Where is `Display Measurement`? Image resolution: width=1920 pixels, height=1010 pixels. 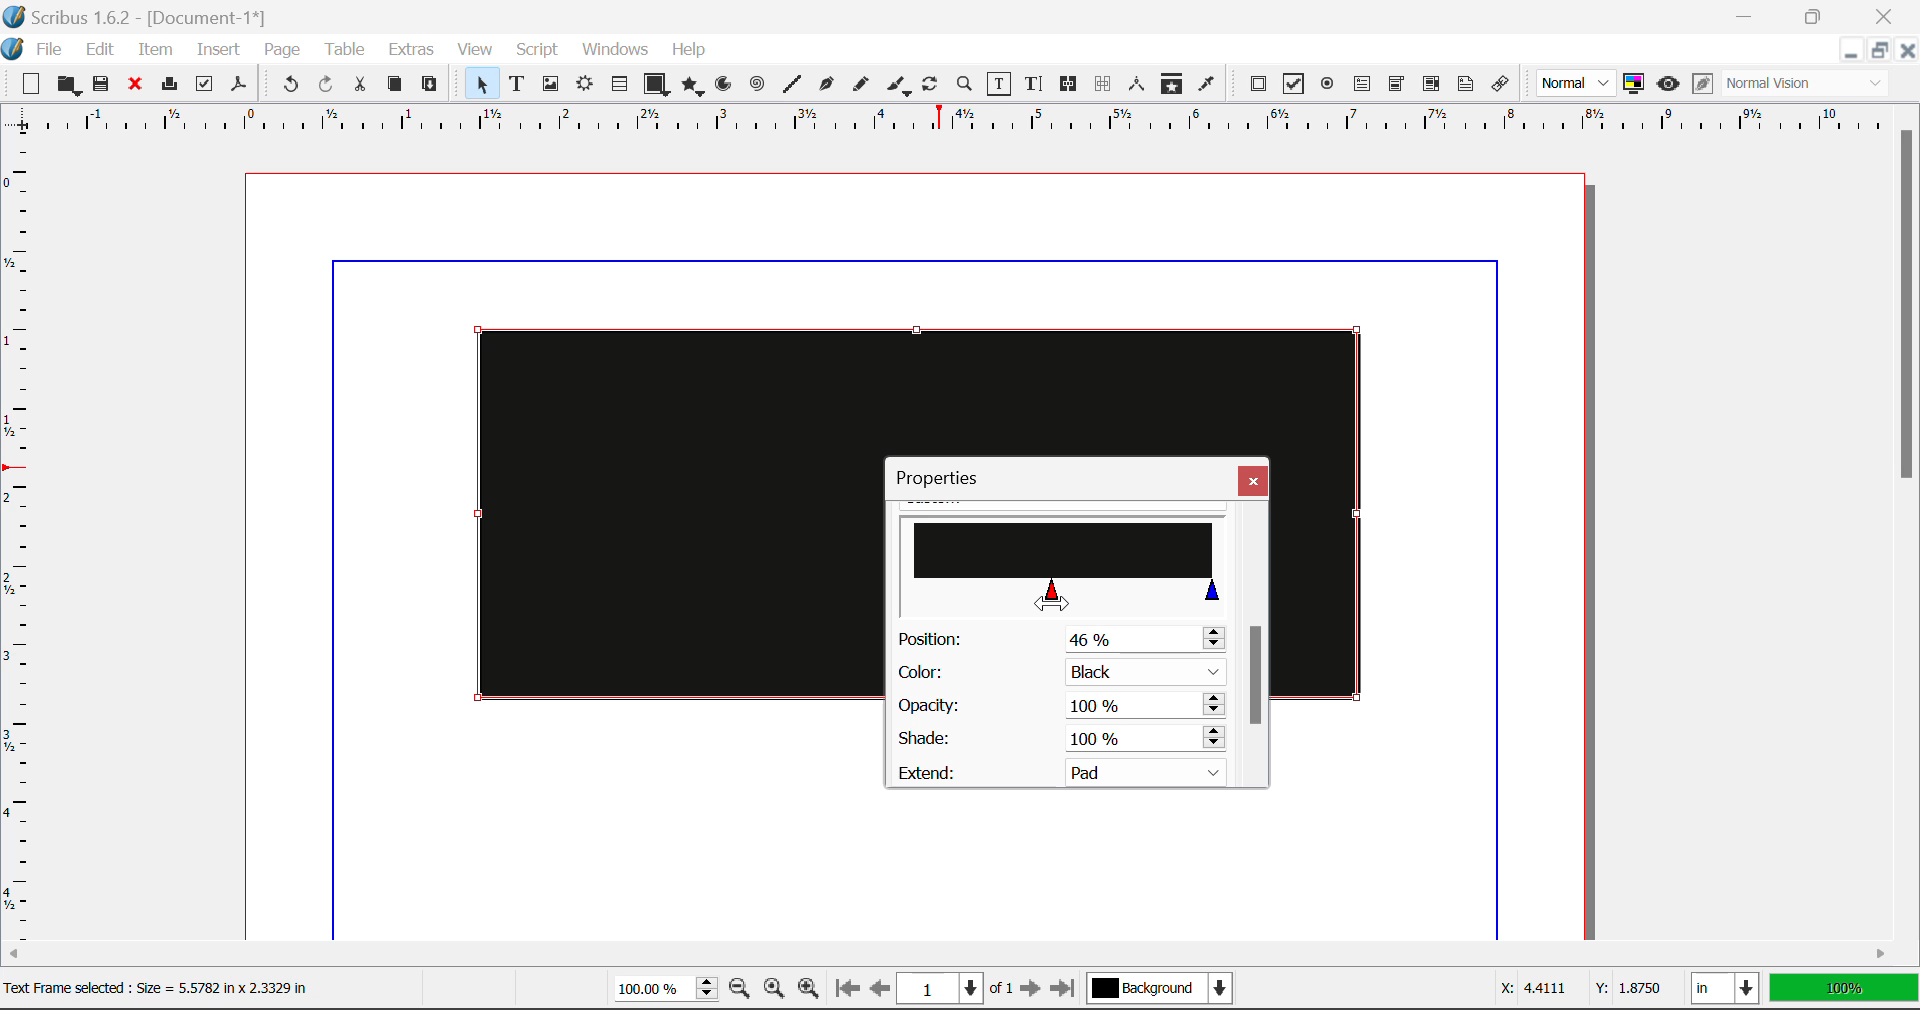 Display Measurement is located at coordinates (1844, 991).